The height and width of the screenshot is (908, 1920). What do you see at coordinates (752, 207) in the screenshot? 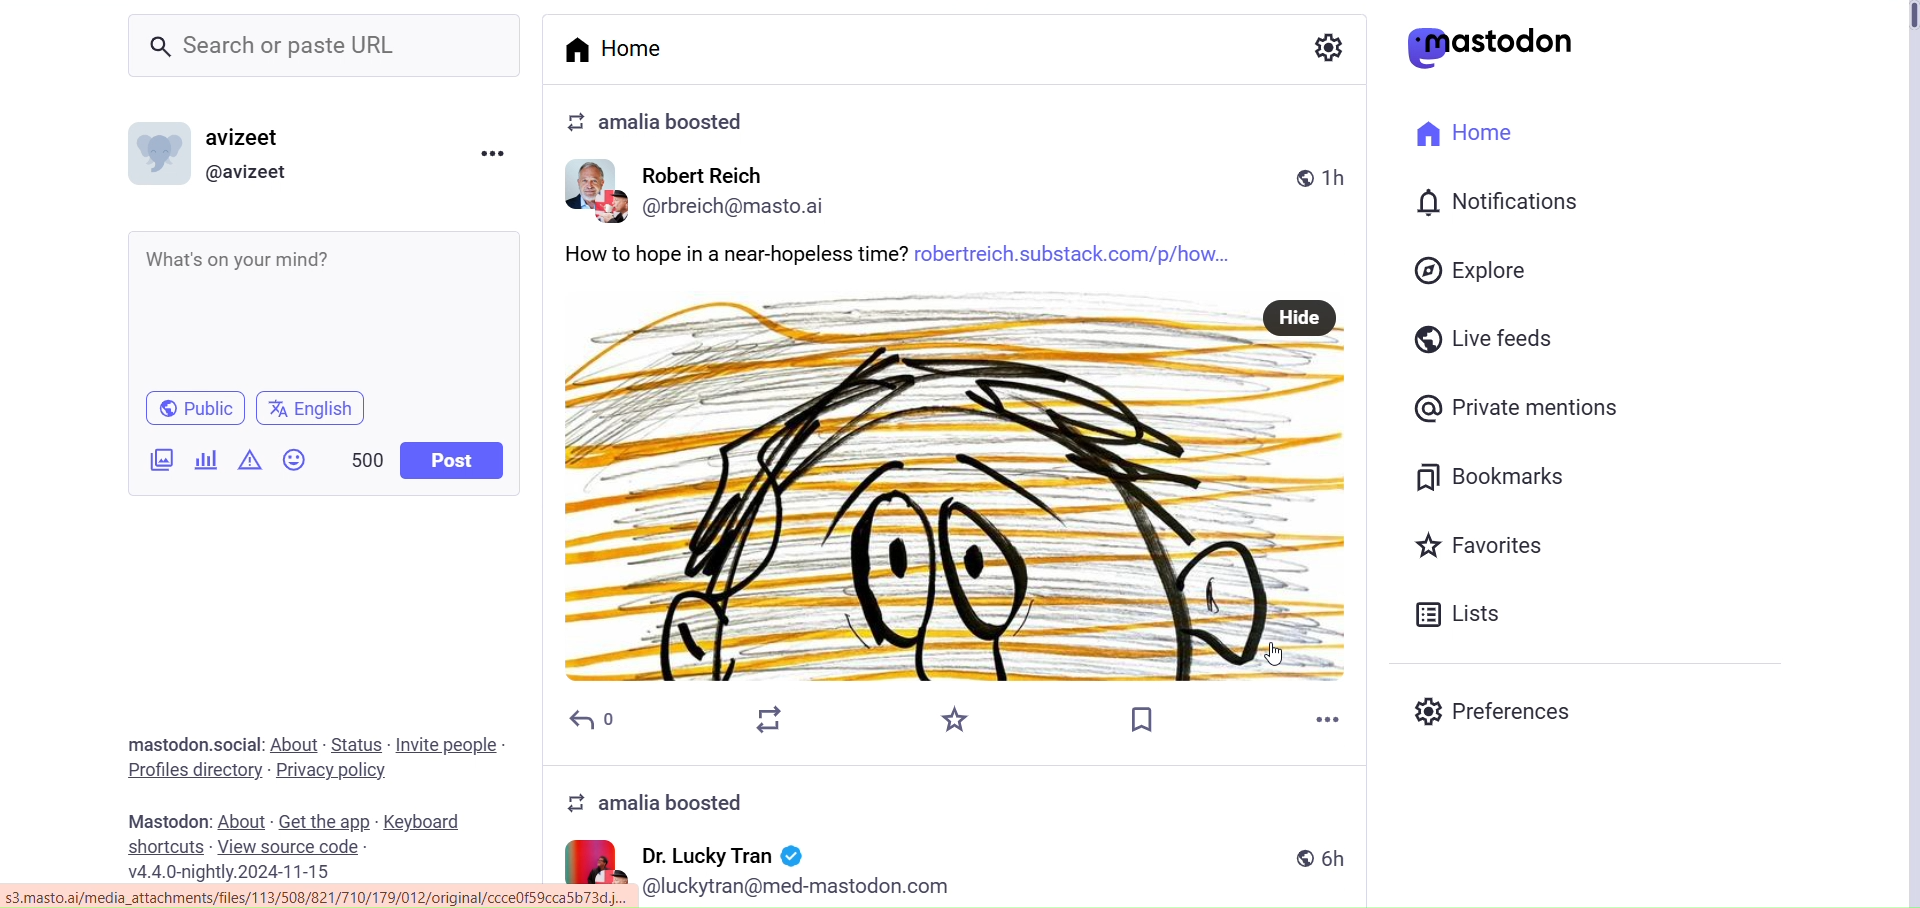
I see `user id` at bounding box center [752, 207].